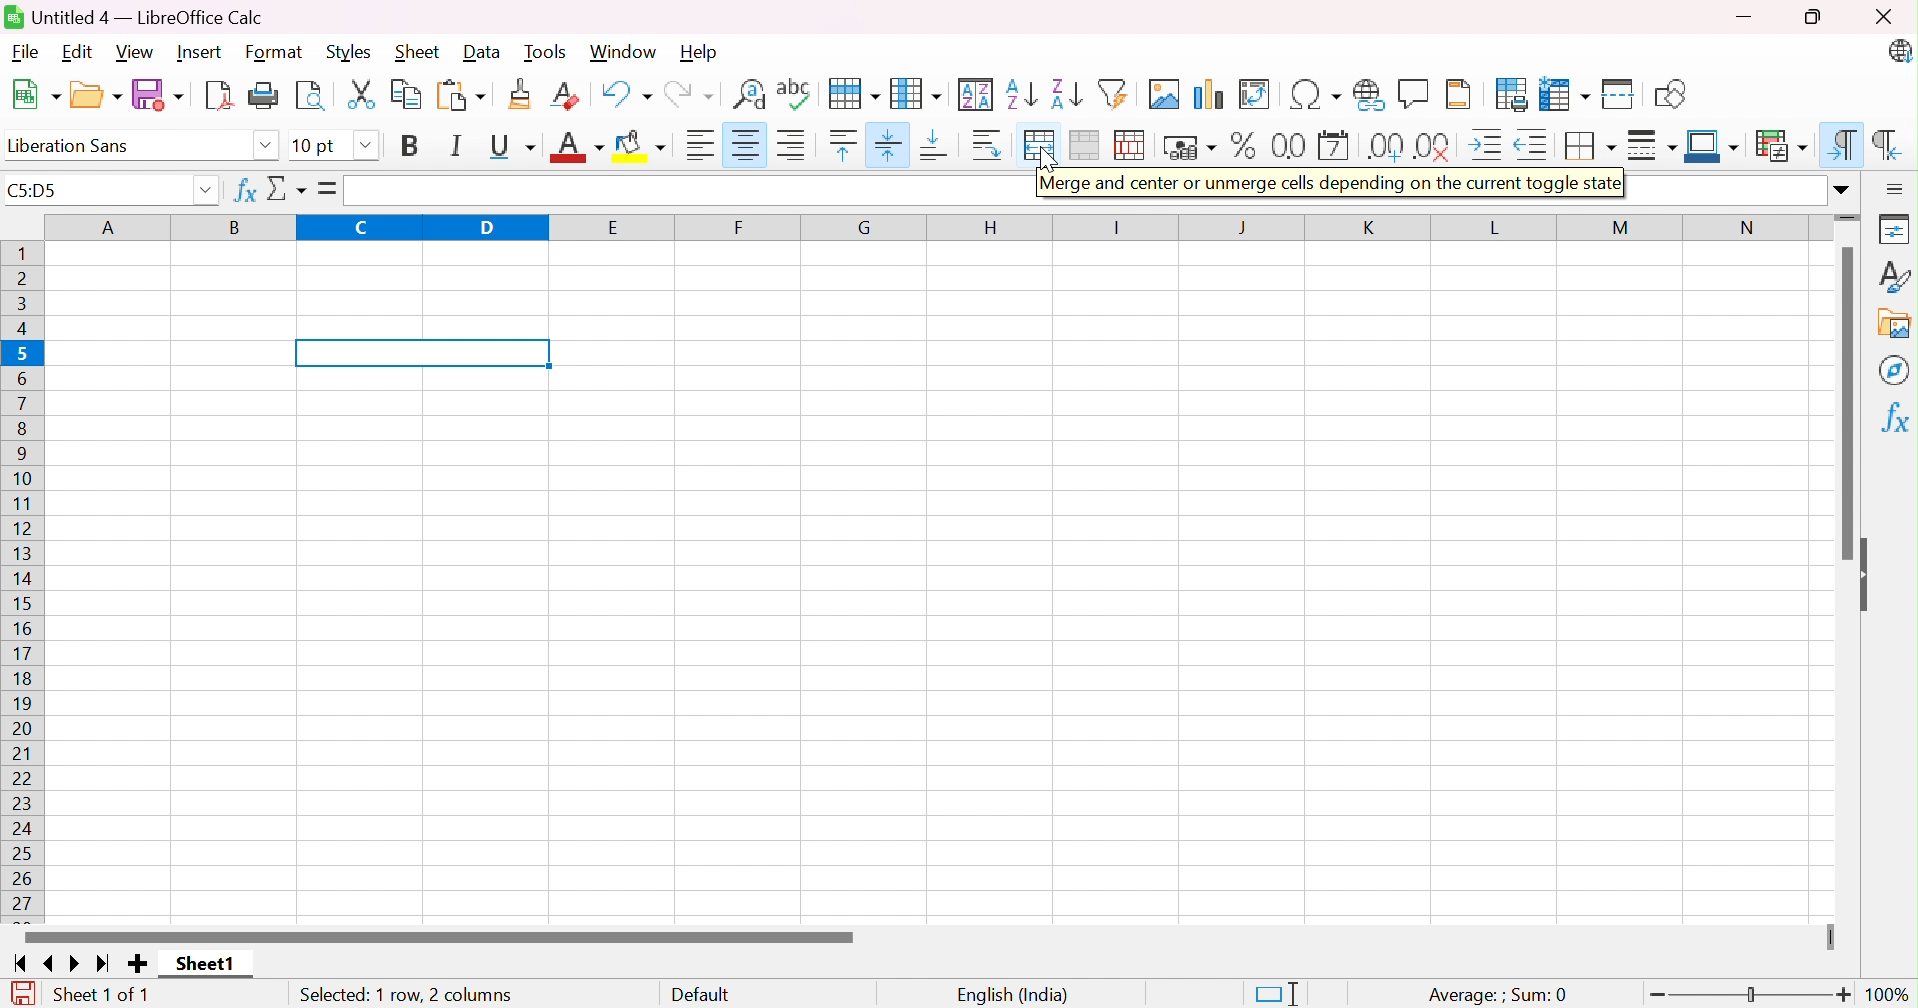 The height and width of the screenshot is (1008, 1918). I want to click on Left-To-Right, so click(1844, 143).